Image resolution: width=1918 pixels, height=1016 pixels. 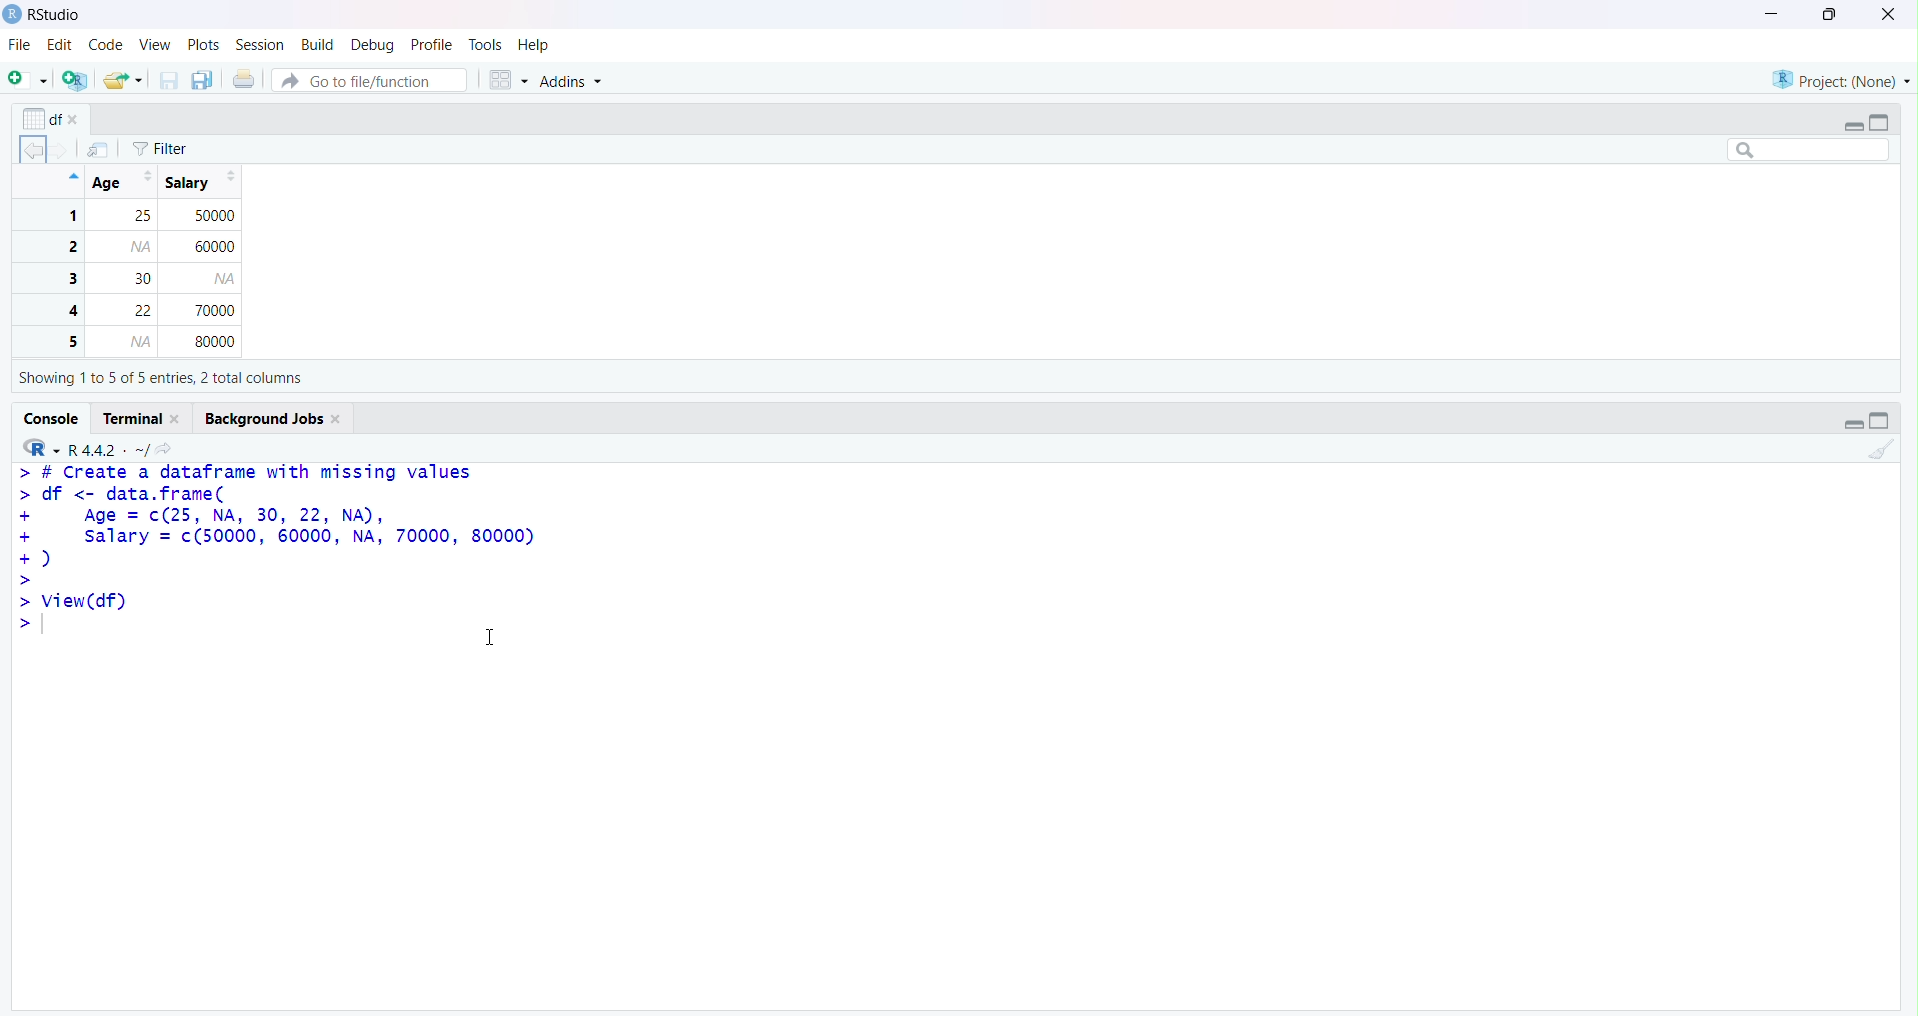 I want to click on Session, so click(x=258, y=44).